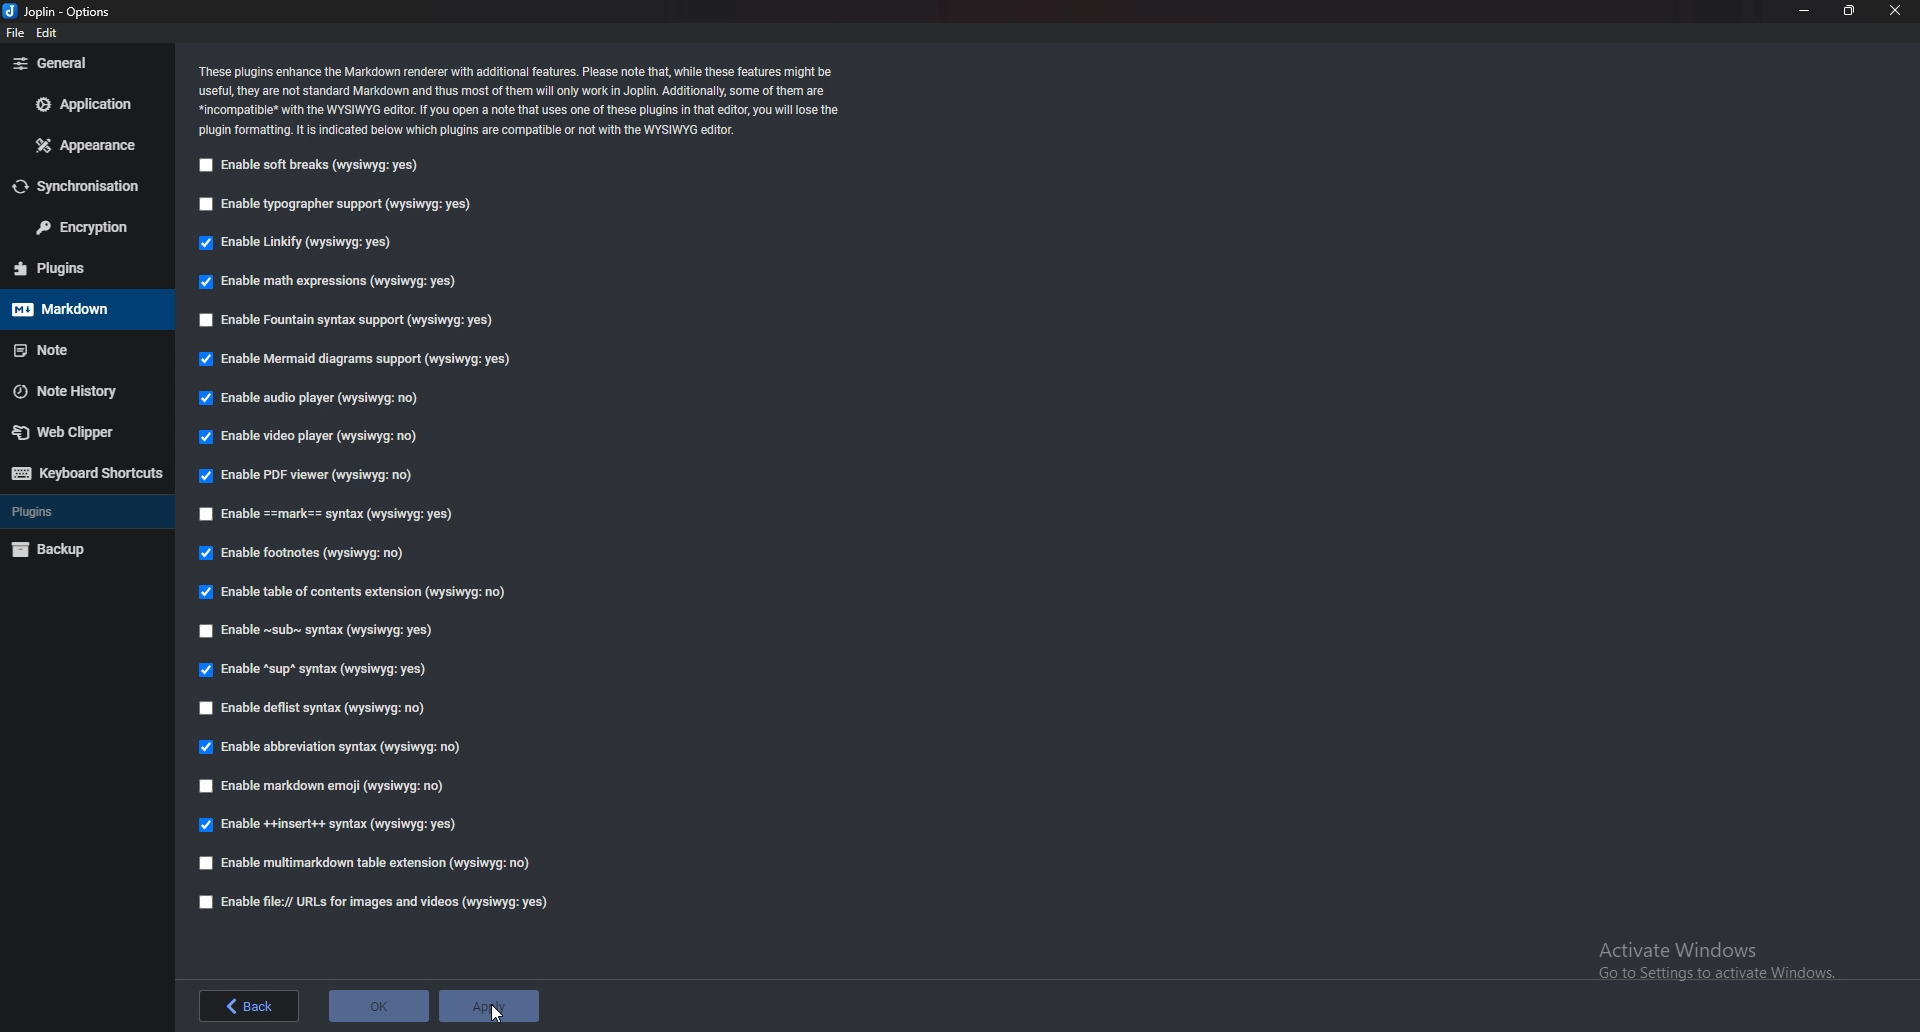 This screenshot has height=1032, width=1920. What do you see at coordinates (85, 187) in the screenshot?
I see `Synchronization` at bounding box center [85, 187].